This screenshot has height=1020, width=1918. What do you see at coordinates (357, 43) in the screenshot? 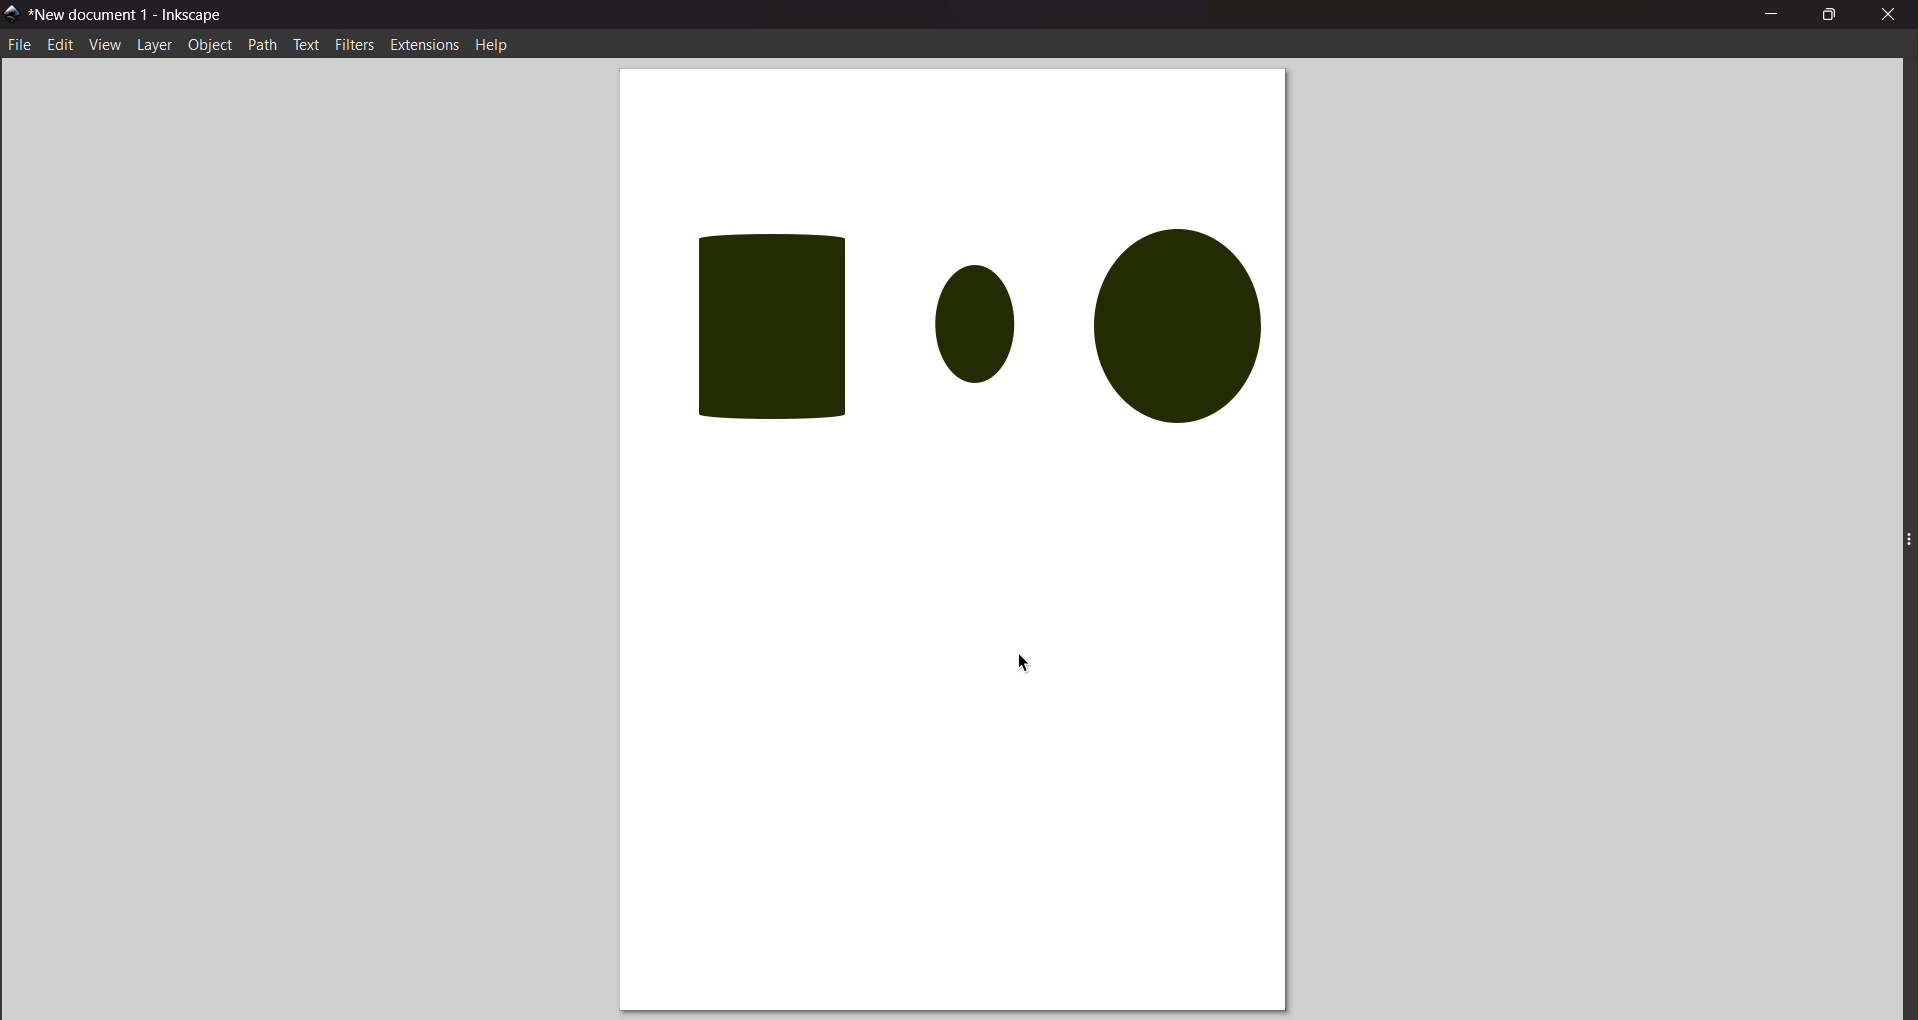
I see `filters` at bounding box center [357, 43].